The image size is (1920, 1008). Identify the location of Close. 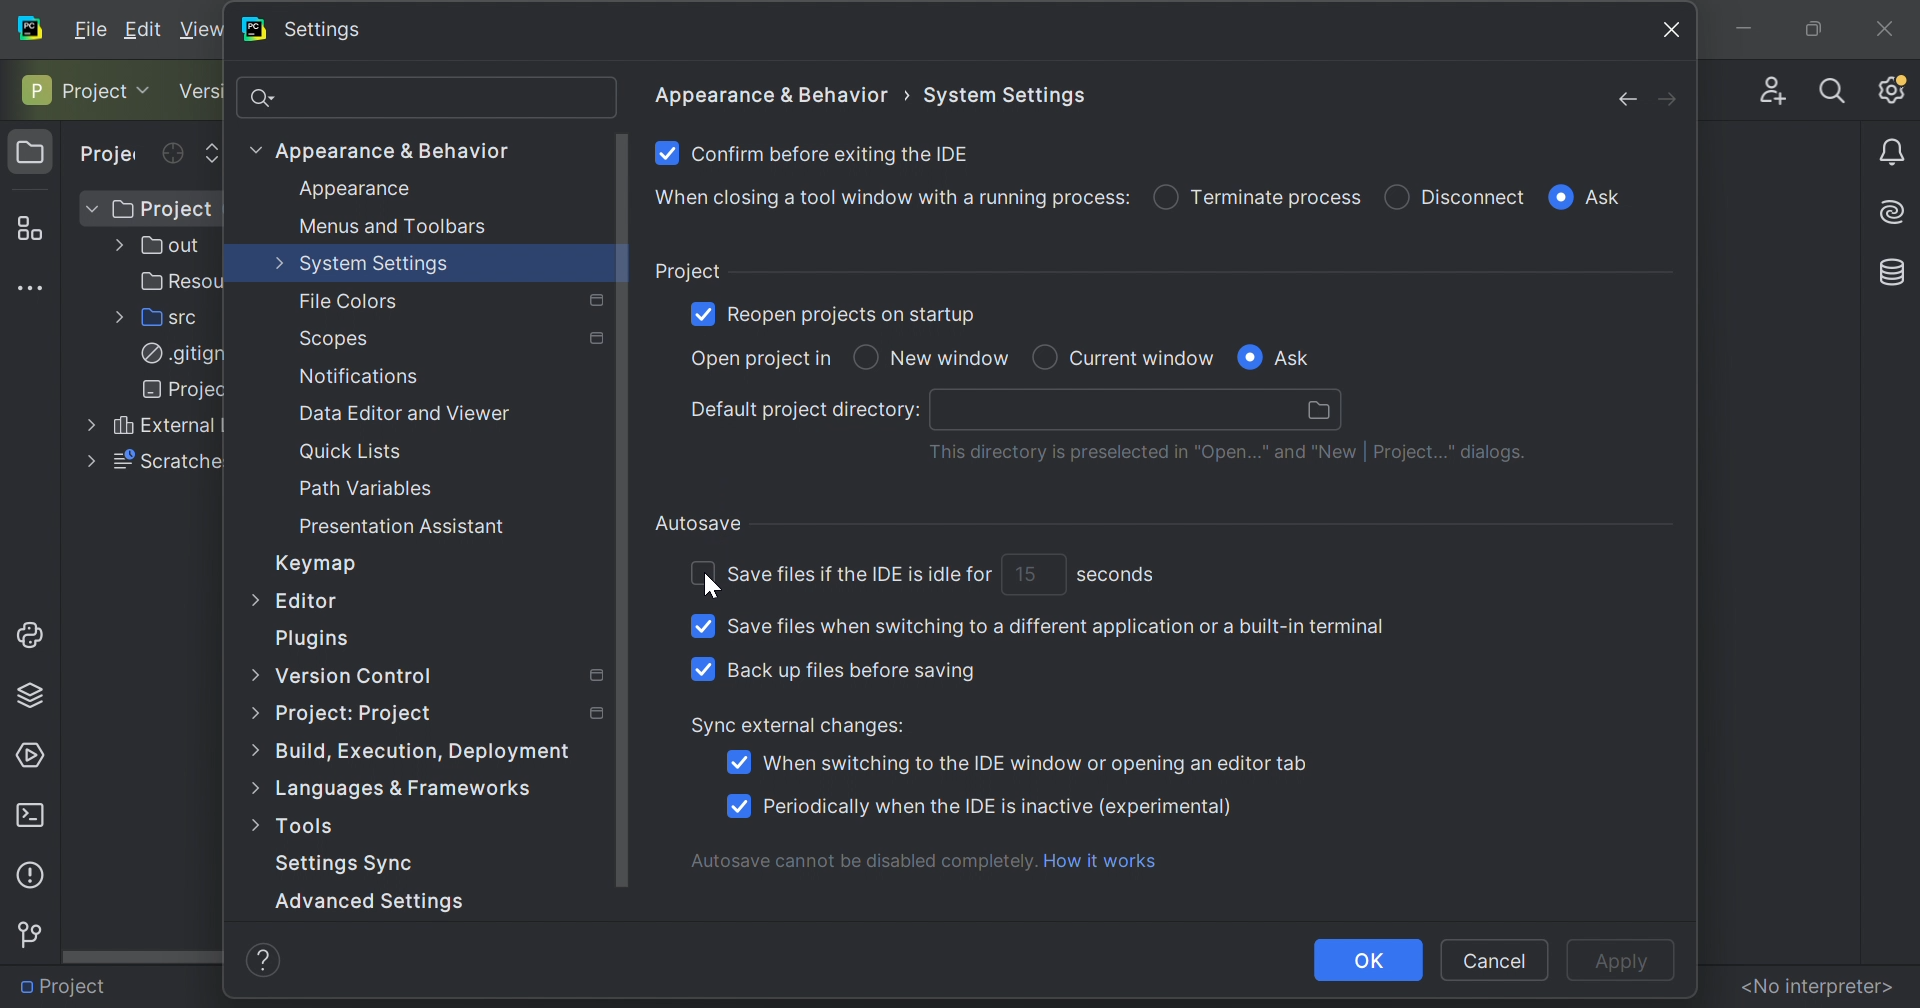
(1674, 28).